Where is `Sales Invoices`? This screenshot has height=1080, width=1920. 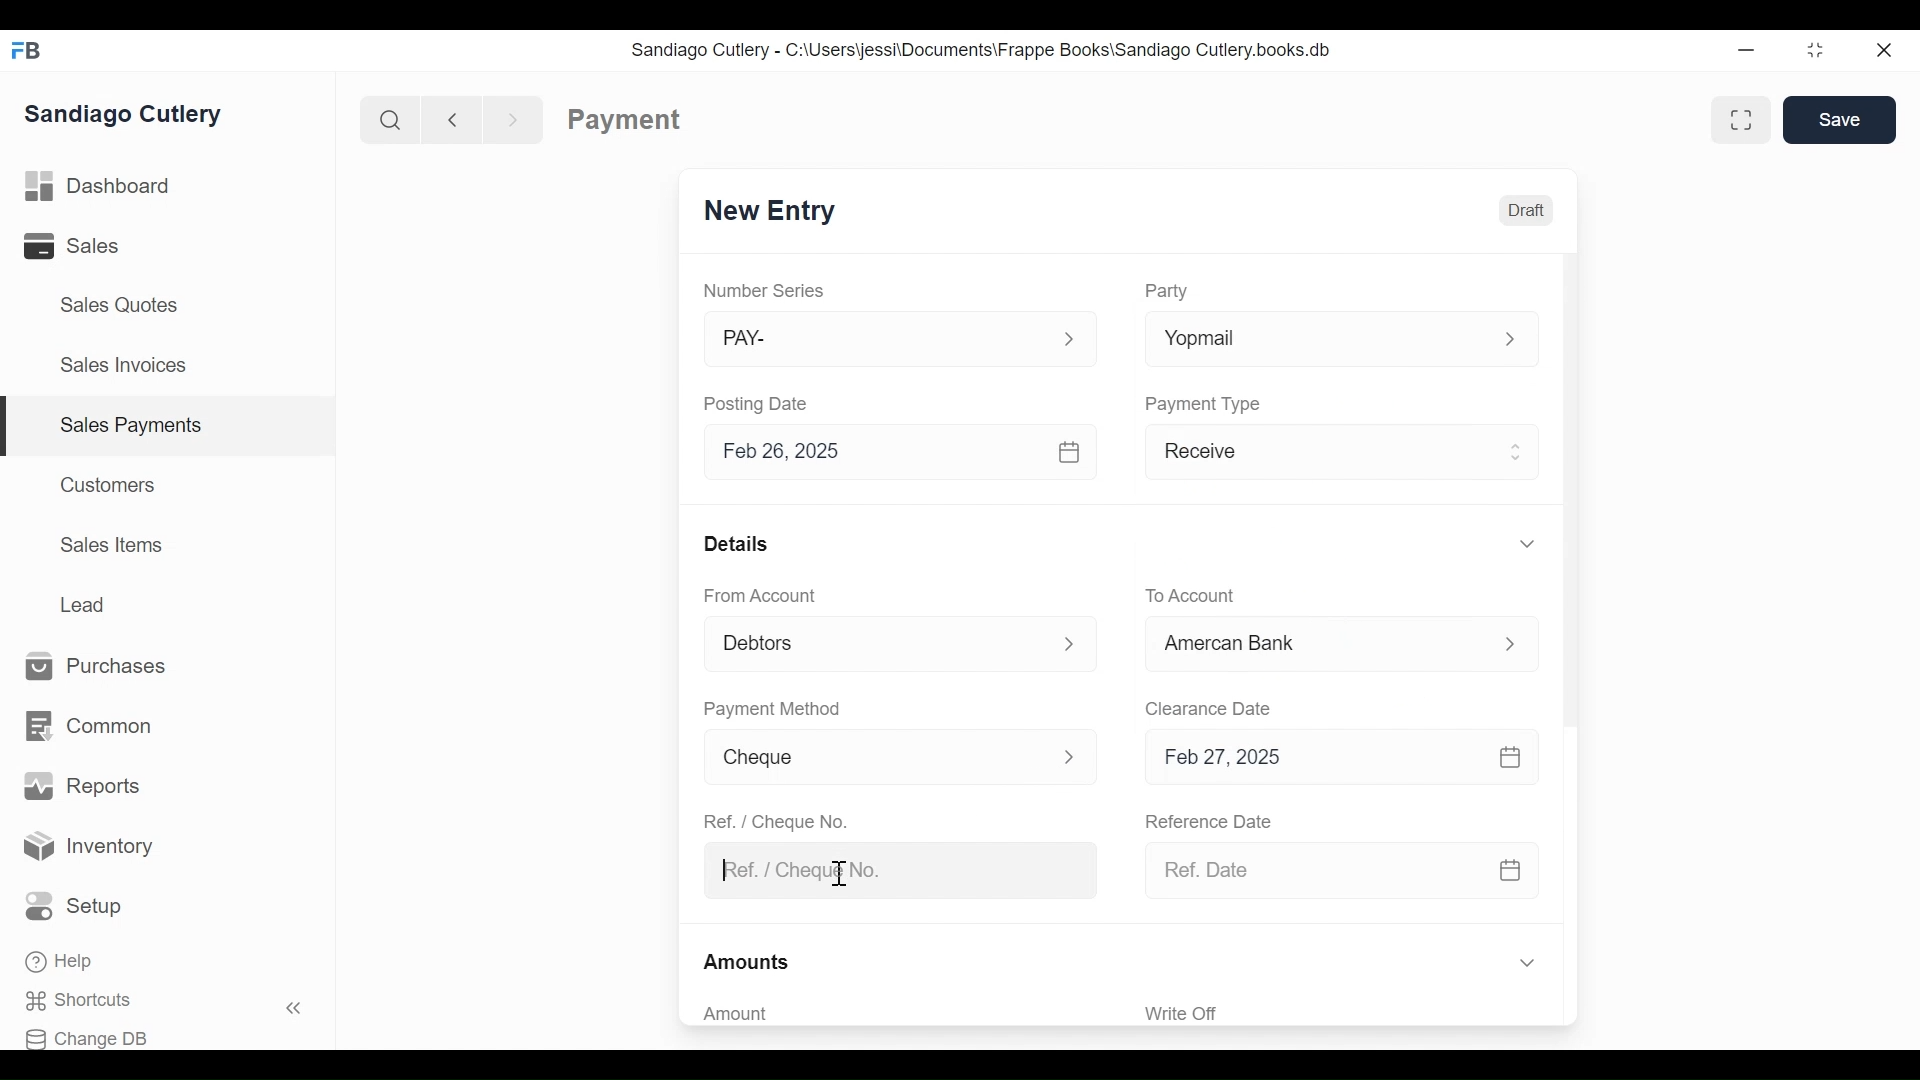
Sales Invoices is located at coordinates (123, 367).